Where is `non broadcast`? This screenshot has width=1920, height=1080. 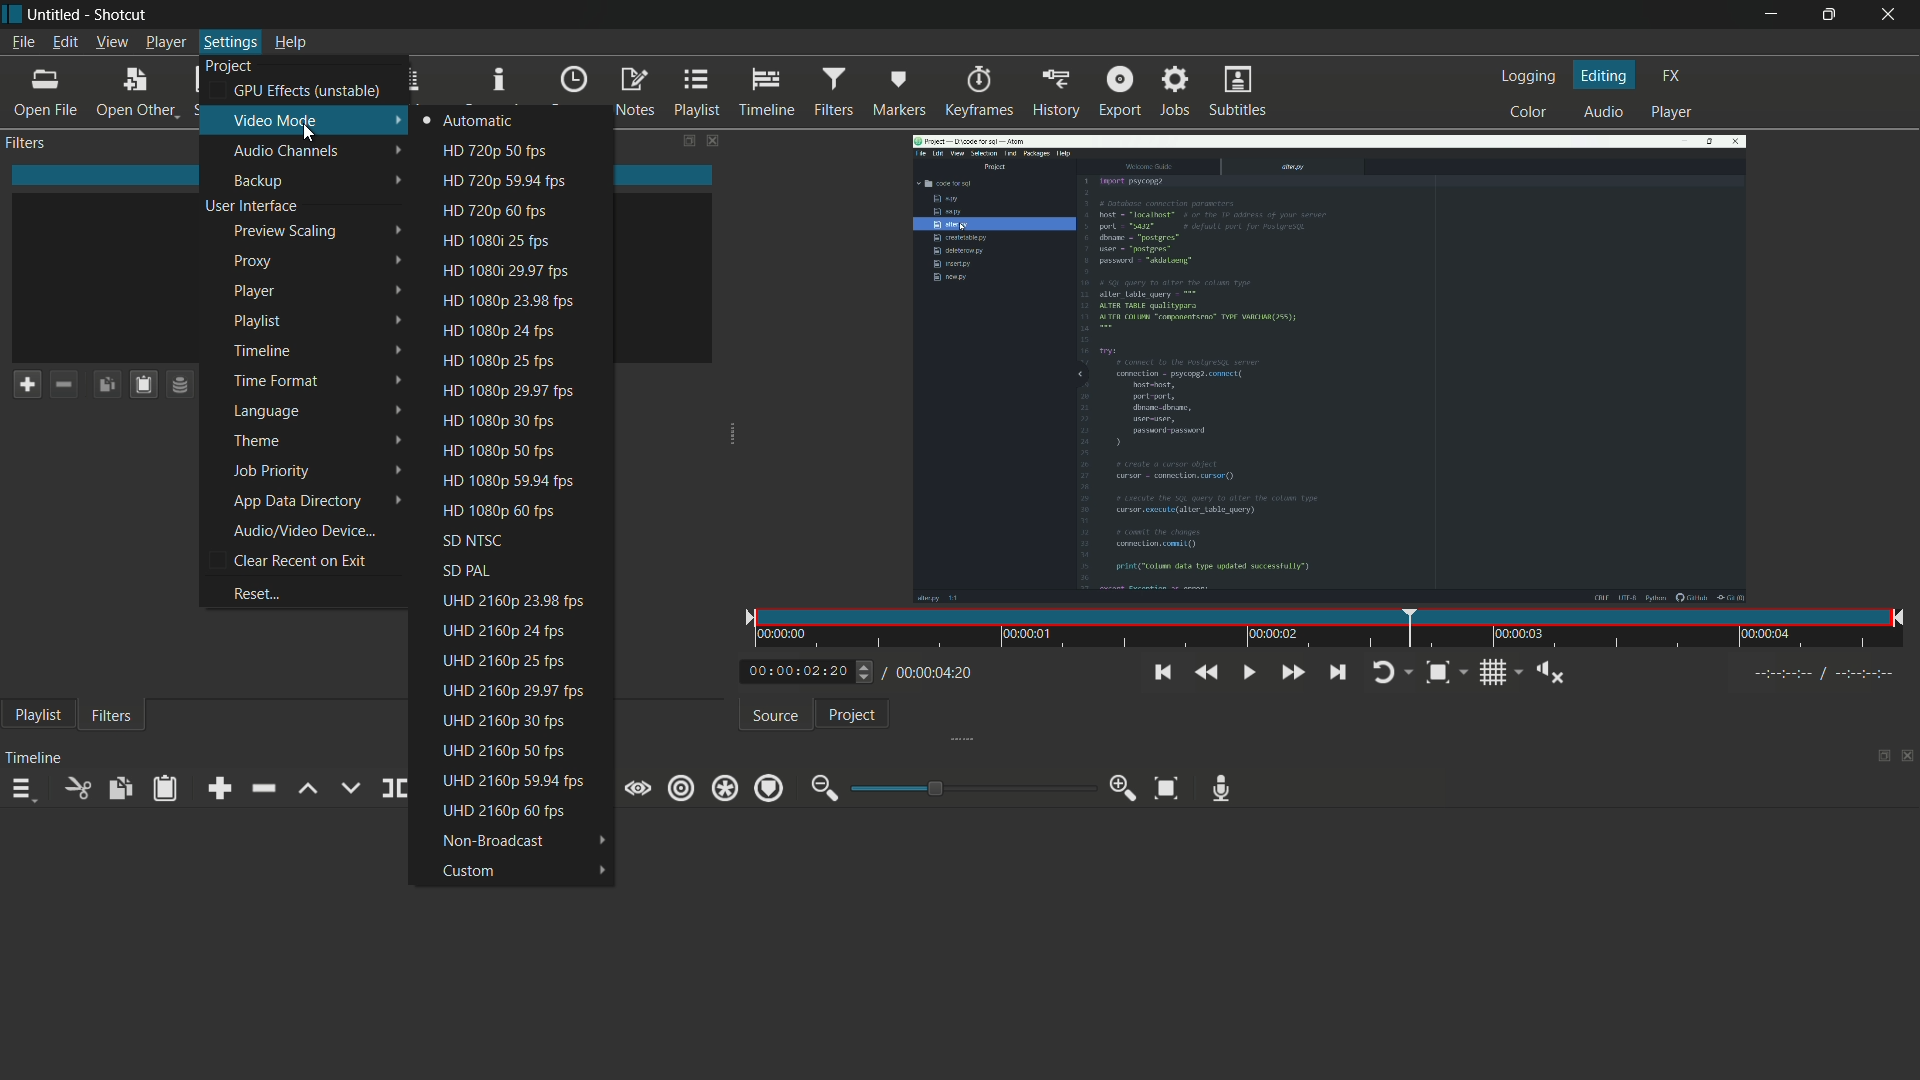
non broadcast is located at coordinates (523, 842).